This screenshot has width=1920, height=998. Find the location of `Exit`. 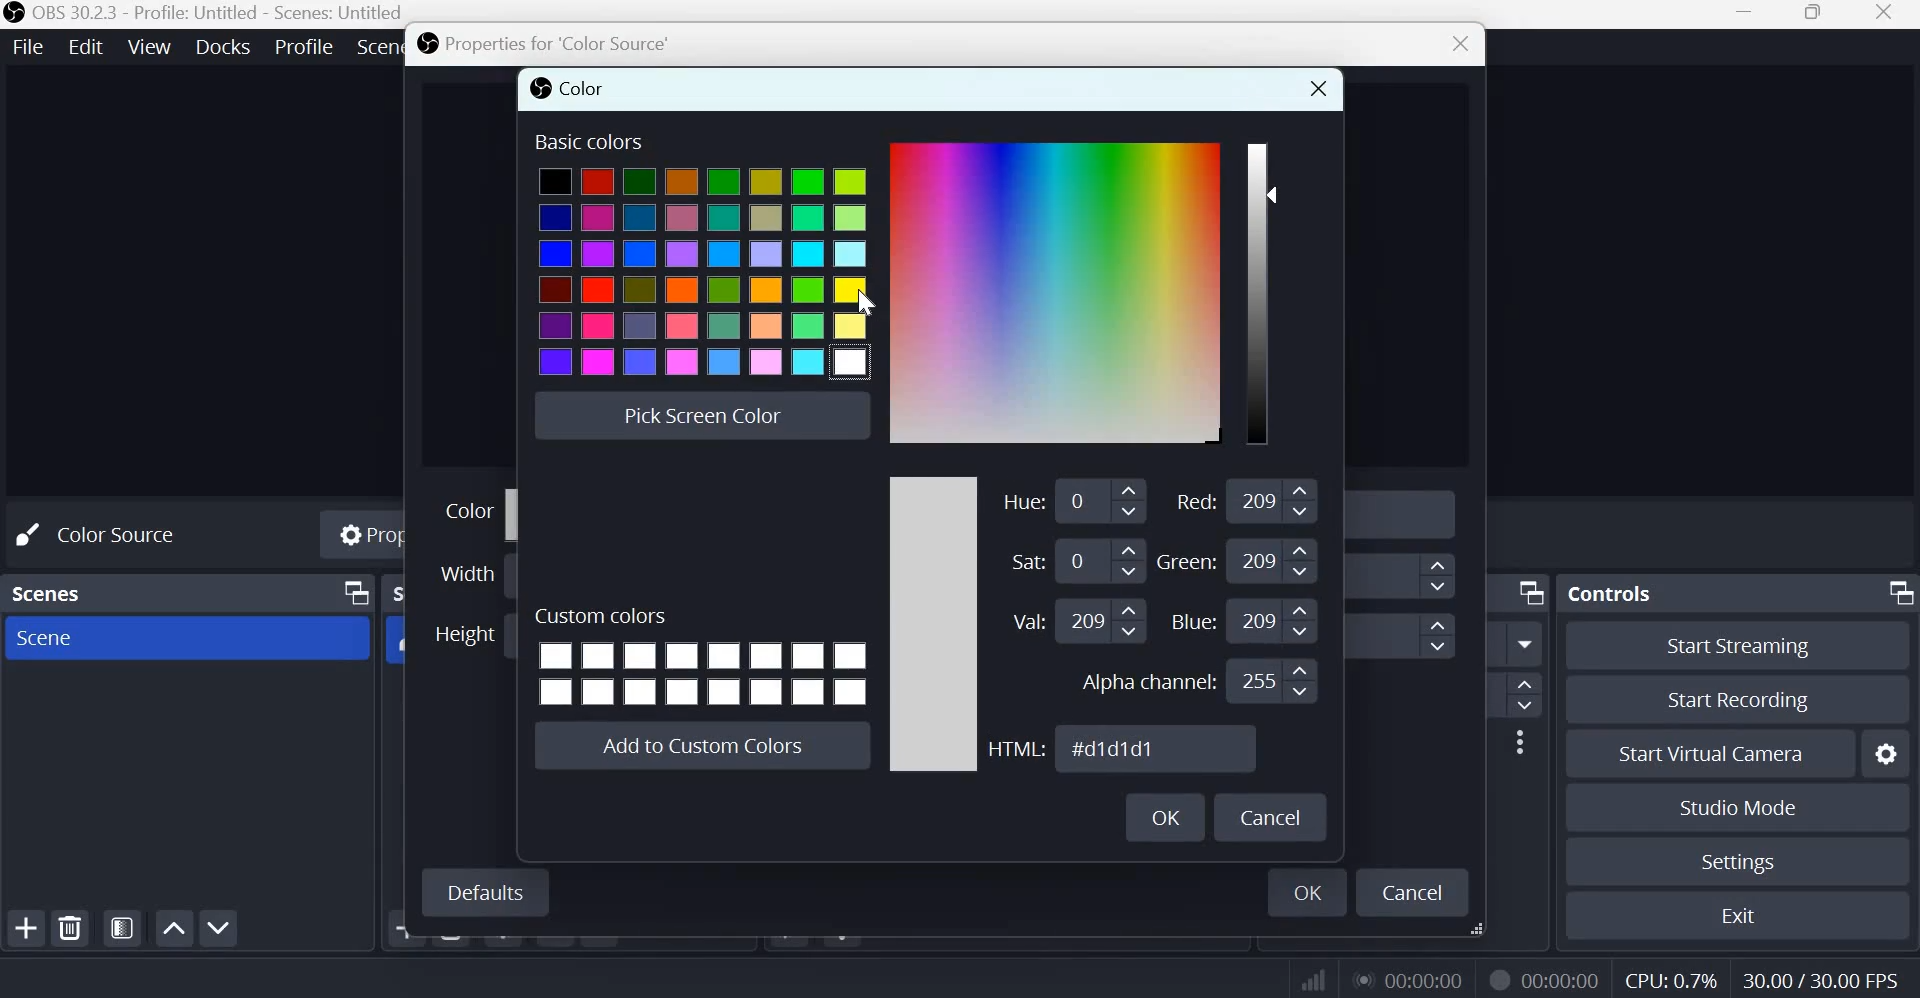

Exit is located at coordinates (1747, 915).